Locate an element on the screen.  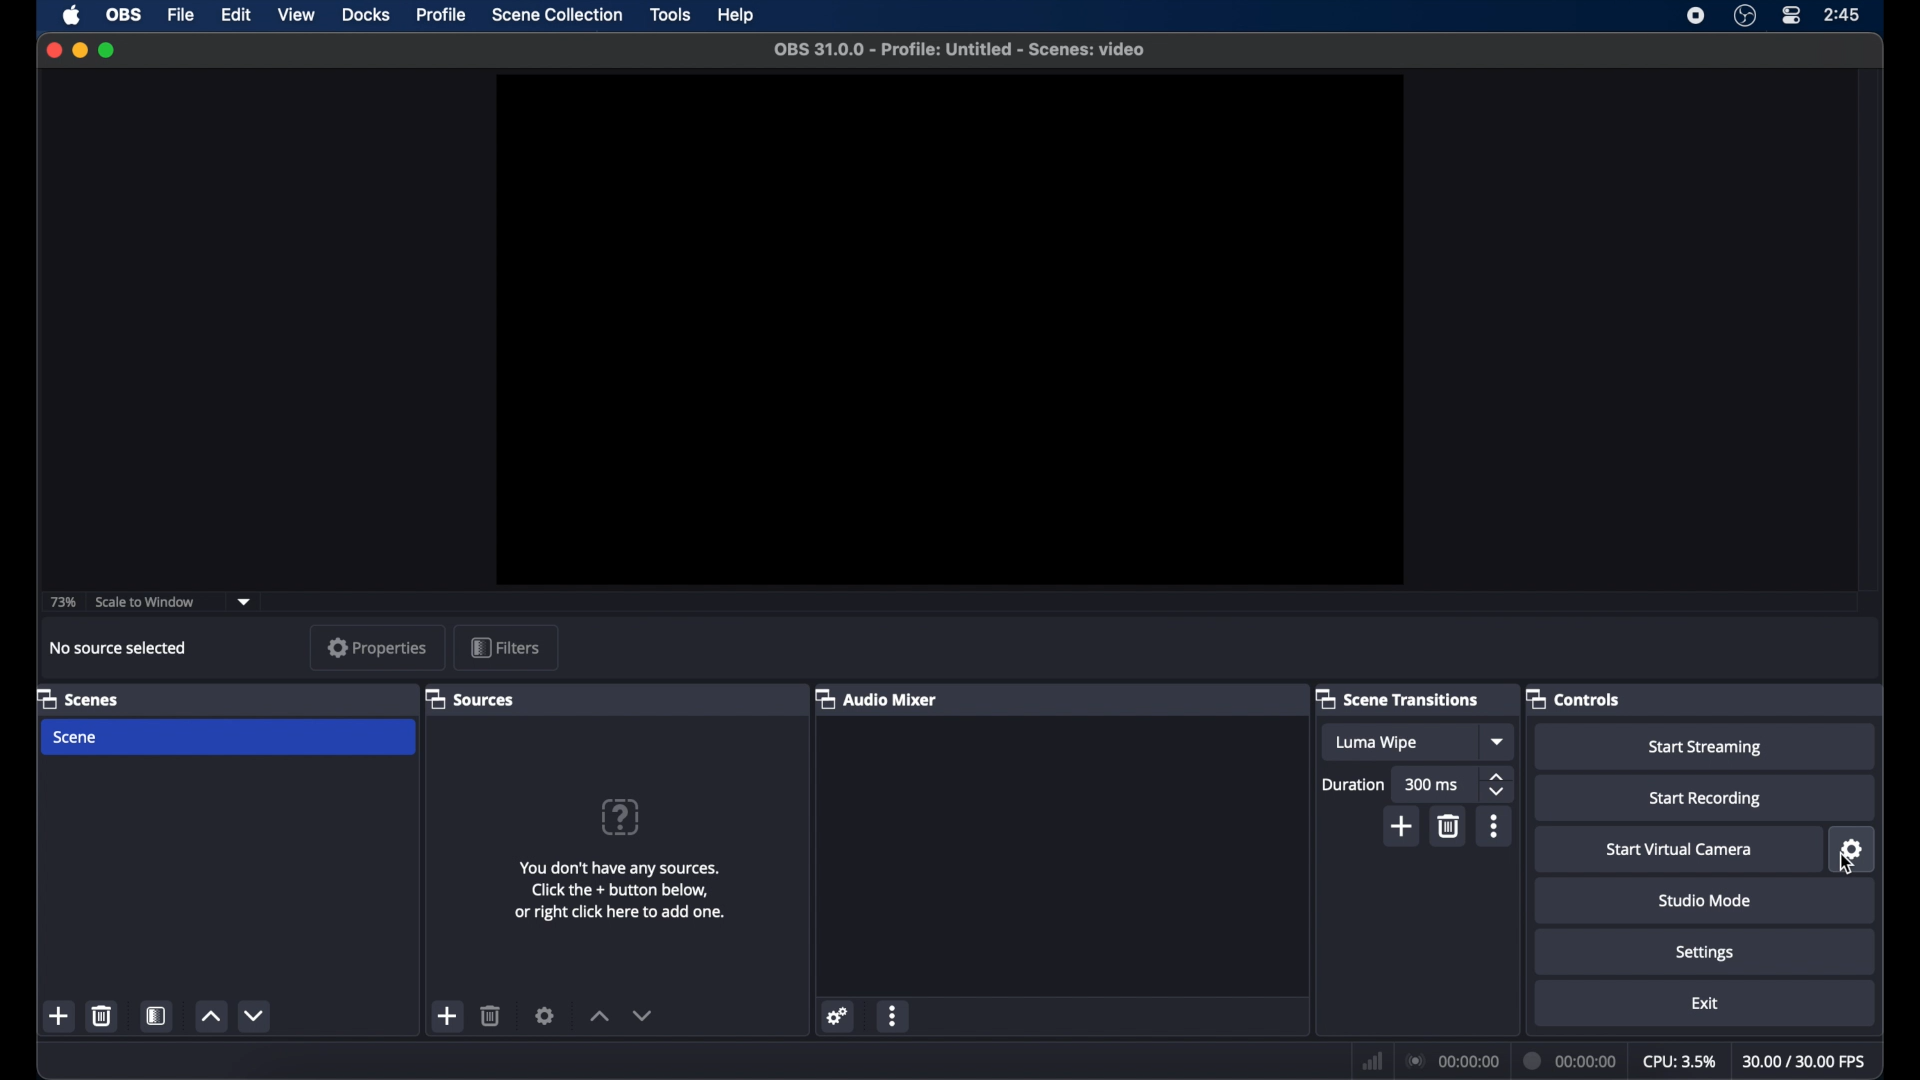
start virtual camera is located at coordinates (1680, 850).